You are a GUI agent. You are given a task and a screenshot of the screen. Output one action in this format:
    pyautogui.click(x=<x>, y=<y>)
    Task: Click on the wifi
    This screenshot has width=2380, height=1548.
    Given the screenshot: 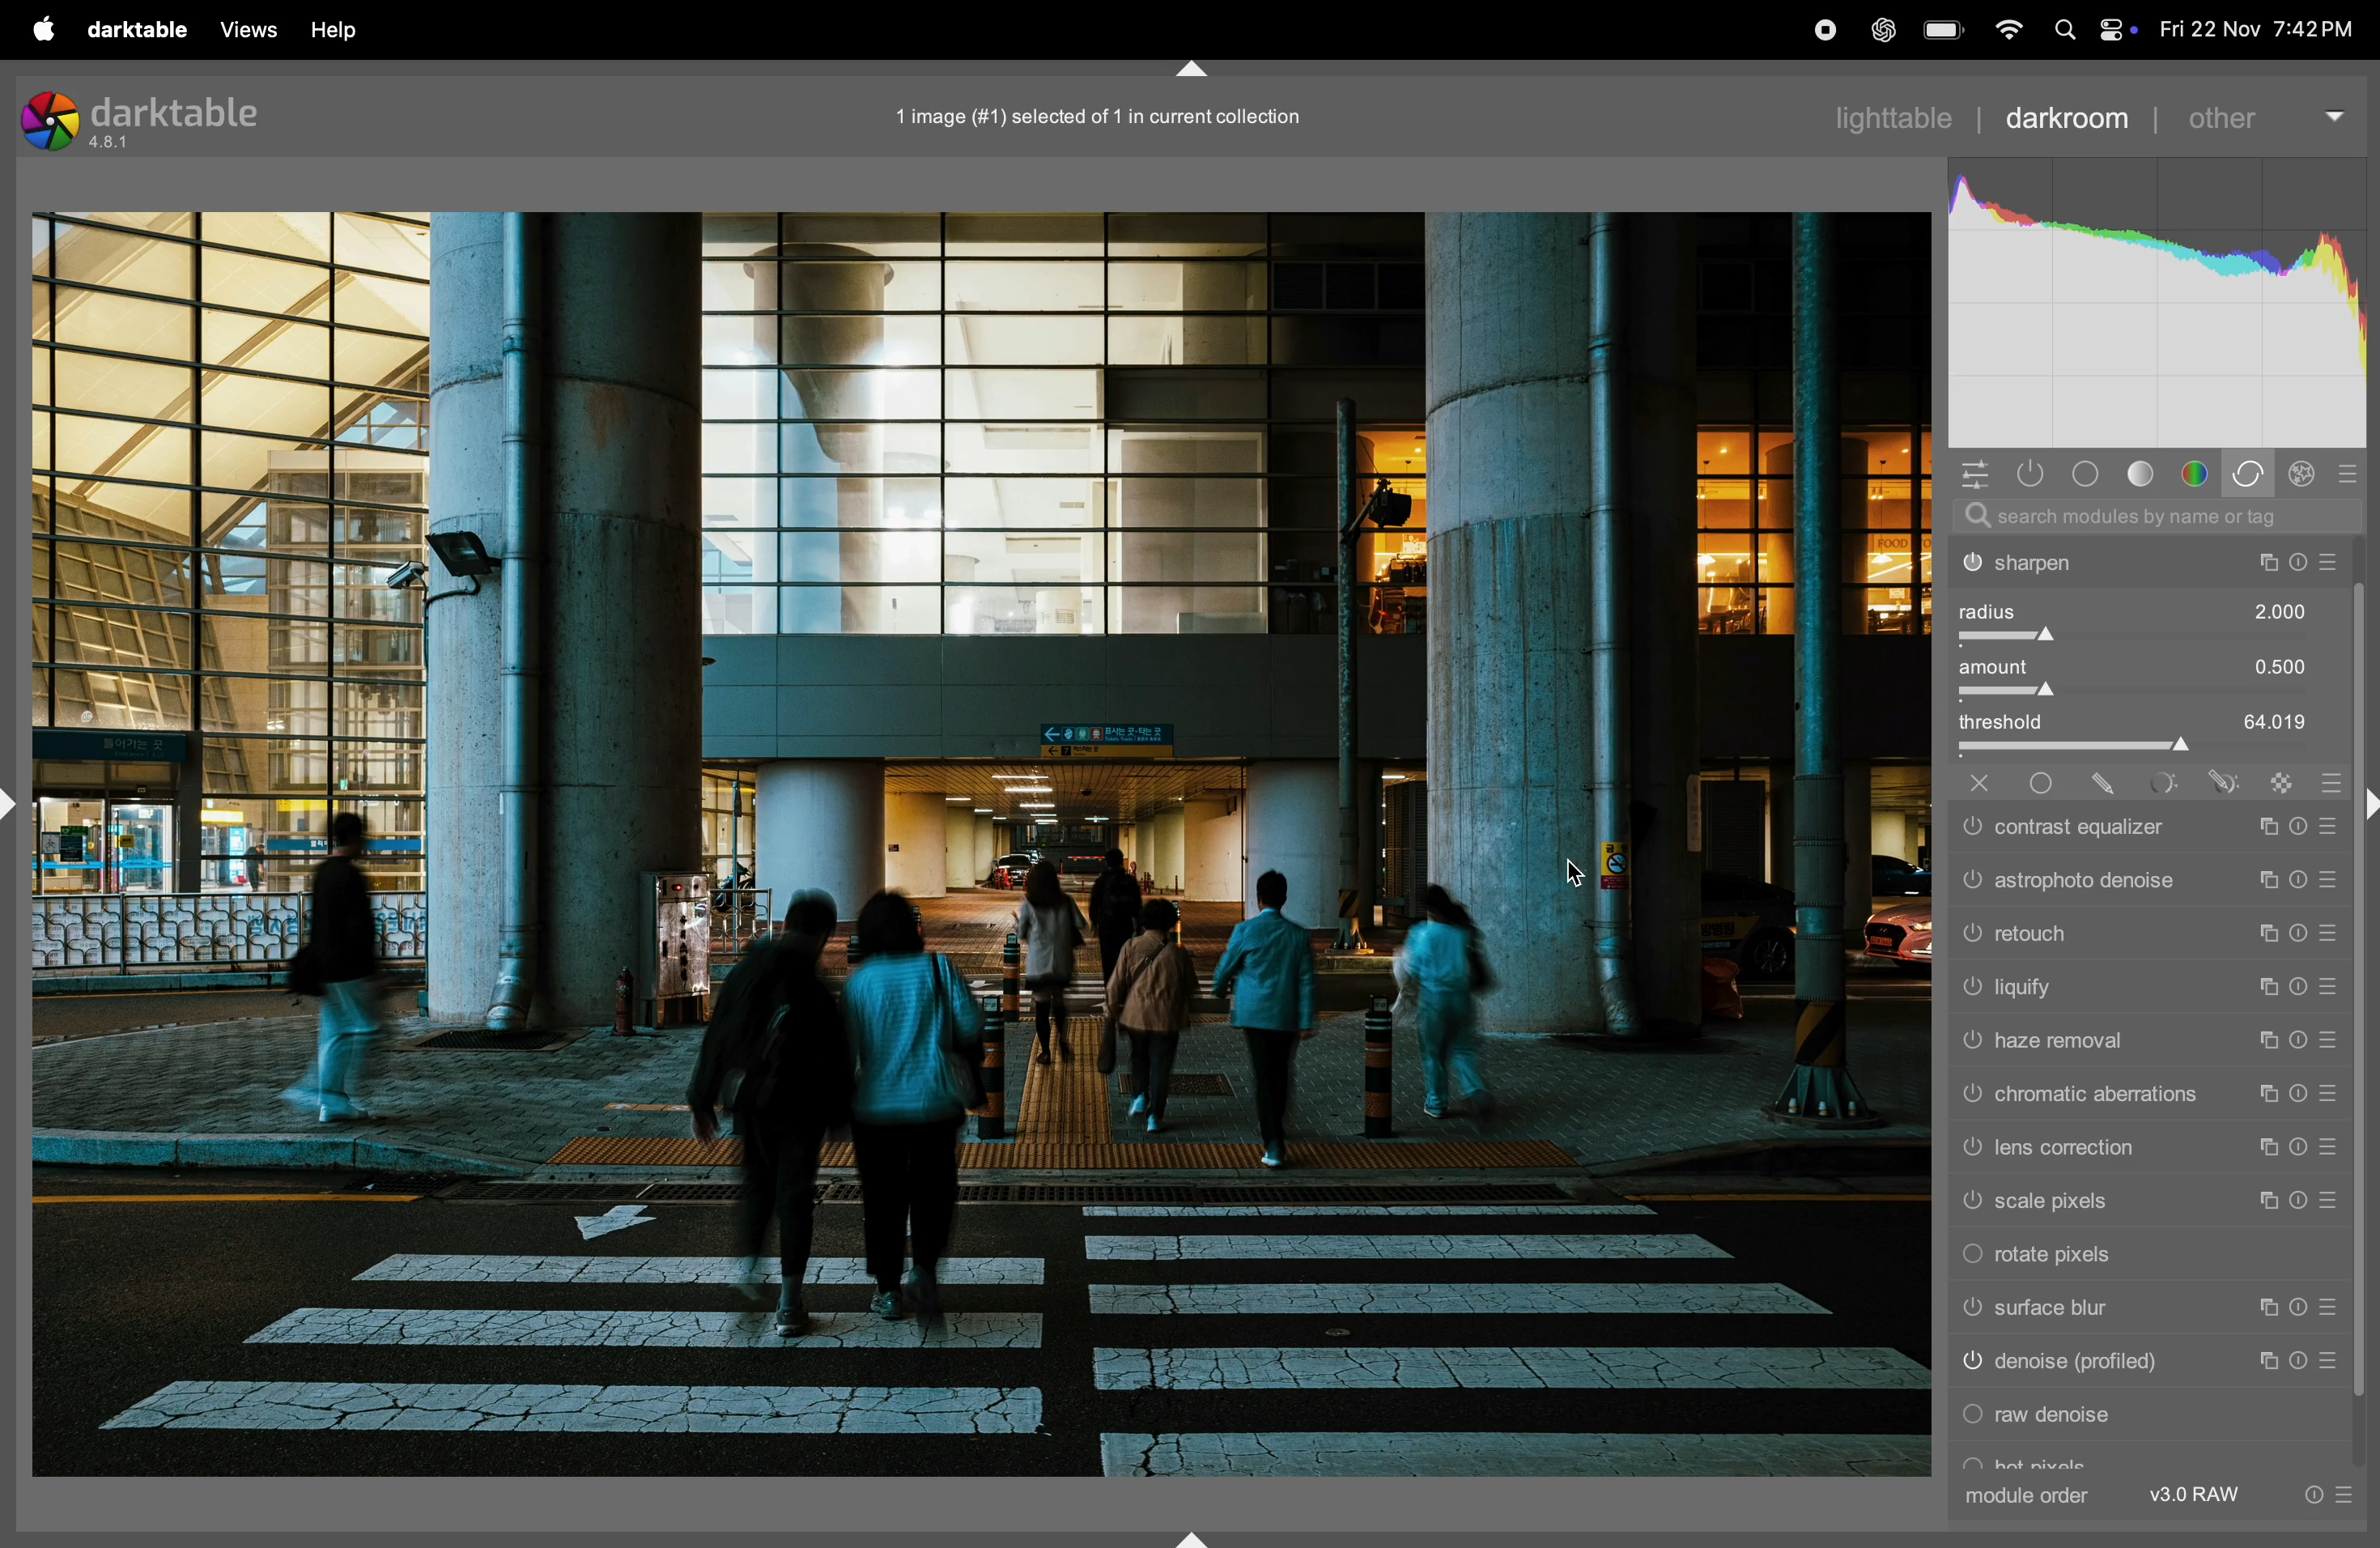 What is the action you would take?
    pyautogui.click(x=2009, y=29)
    